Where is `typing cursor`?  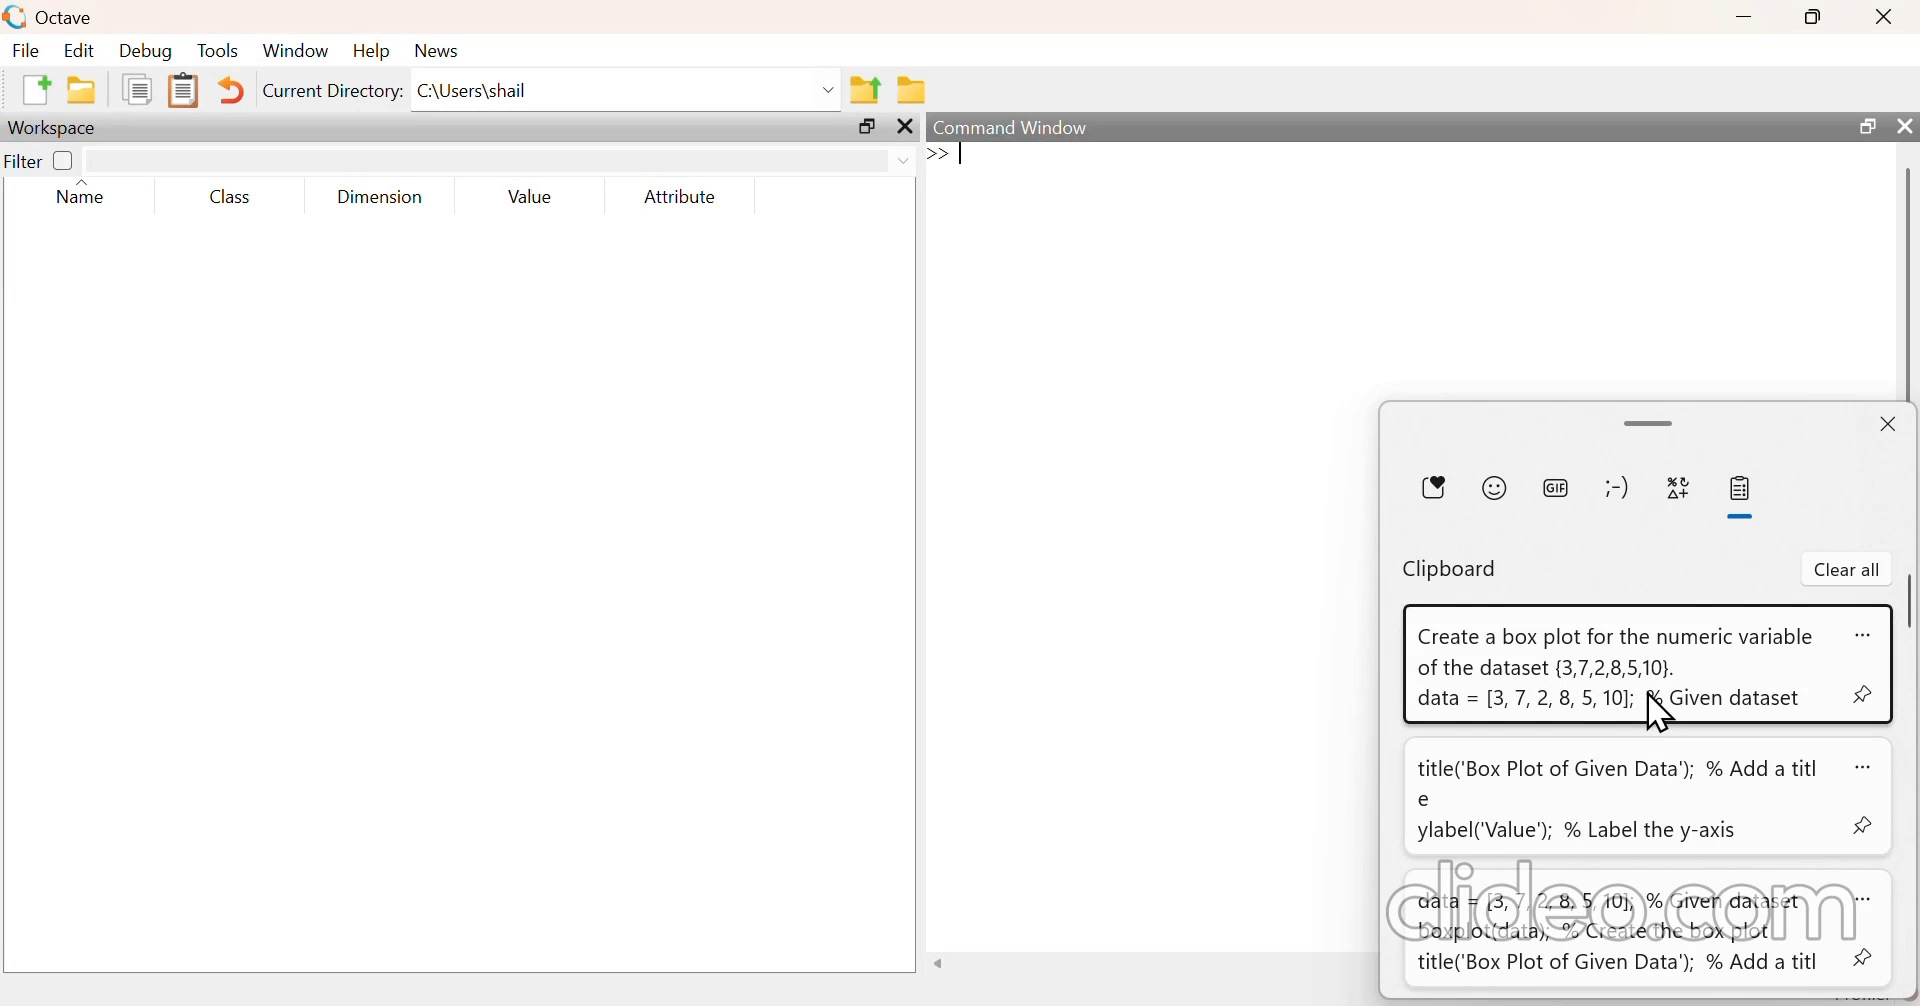 typing cursor is located at coordinates (968, 157).